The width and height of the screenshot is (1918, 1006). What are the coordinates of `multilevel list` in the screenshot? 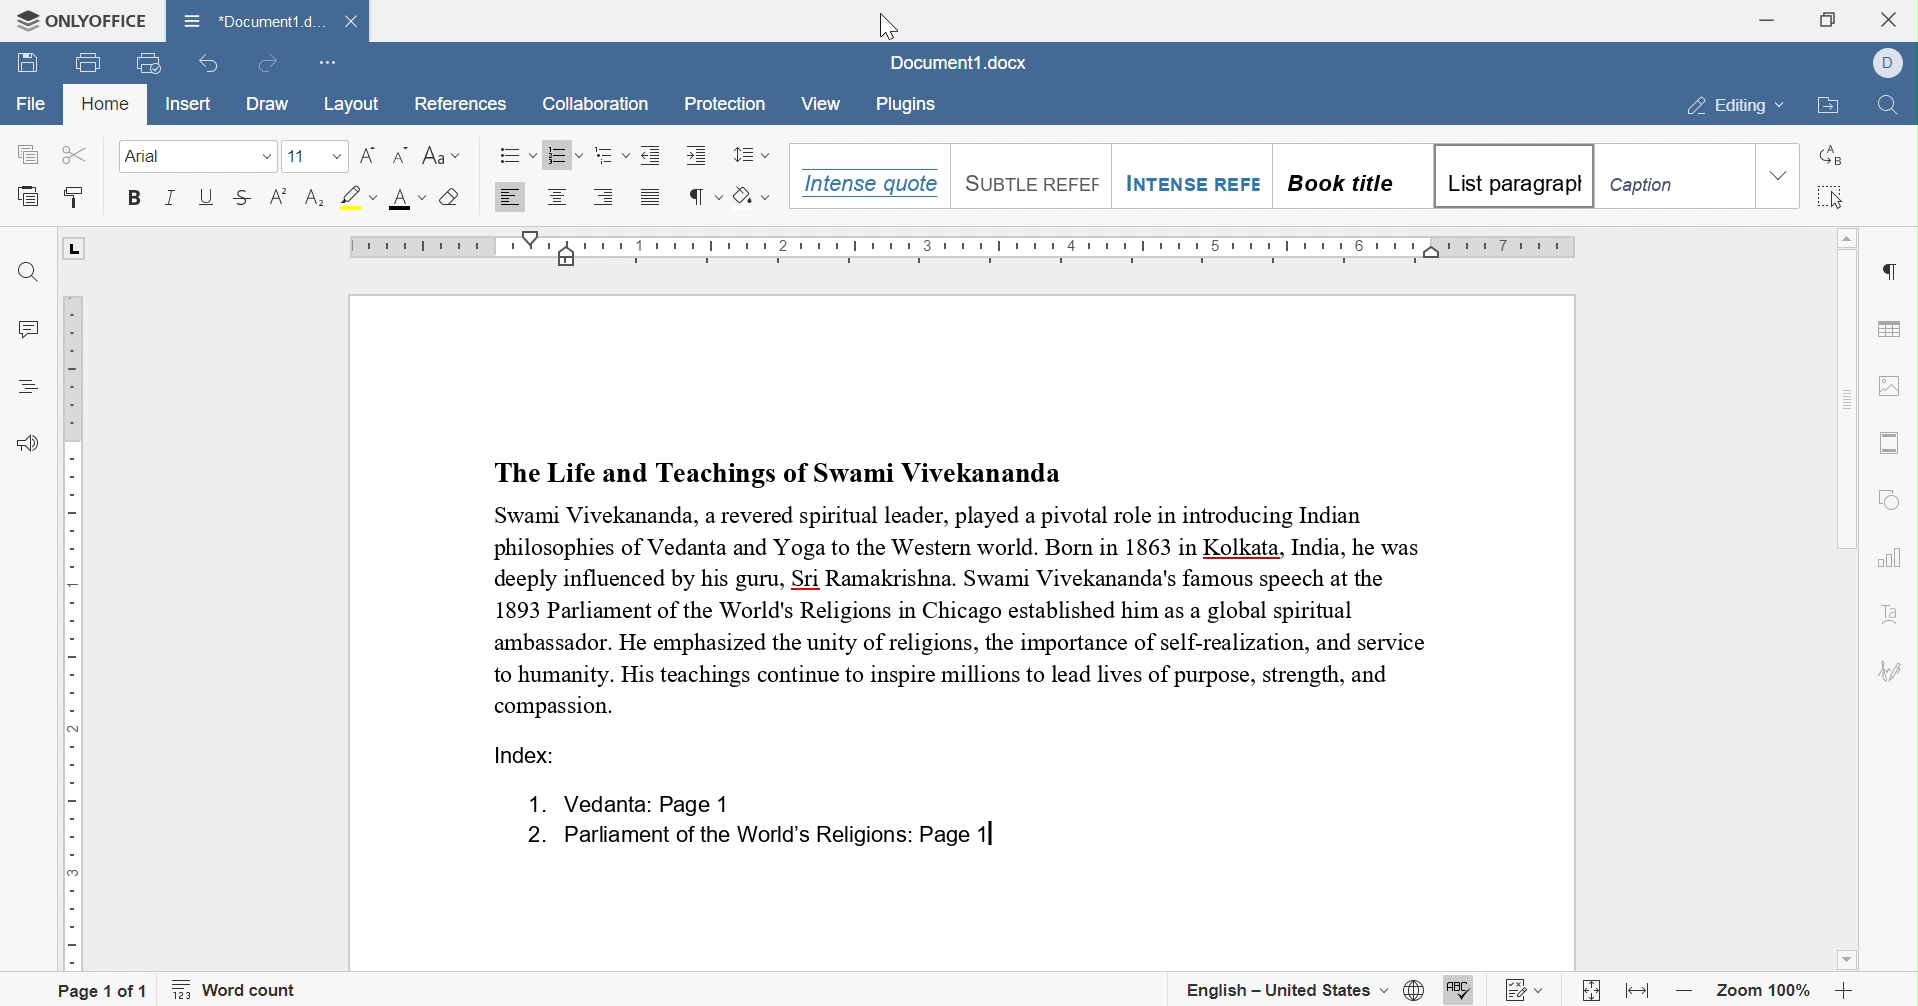 It's located at (612, 155).